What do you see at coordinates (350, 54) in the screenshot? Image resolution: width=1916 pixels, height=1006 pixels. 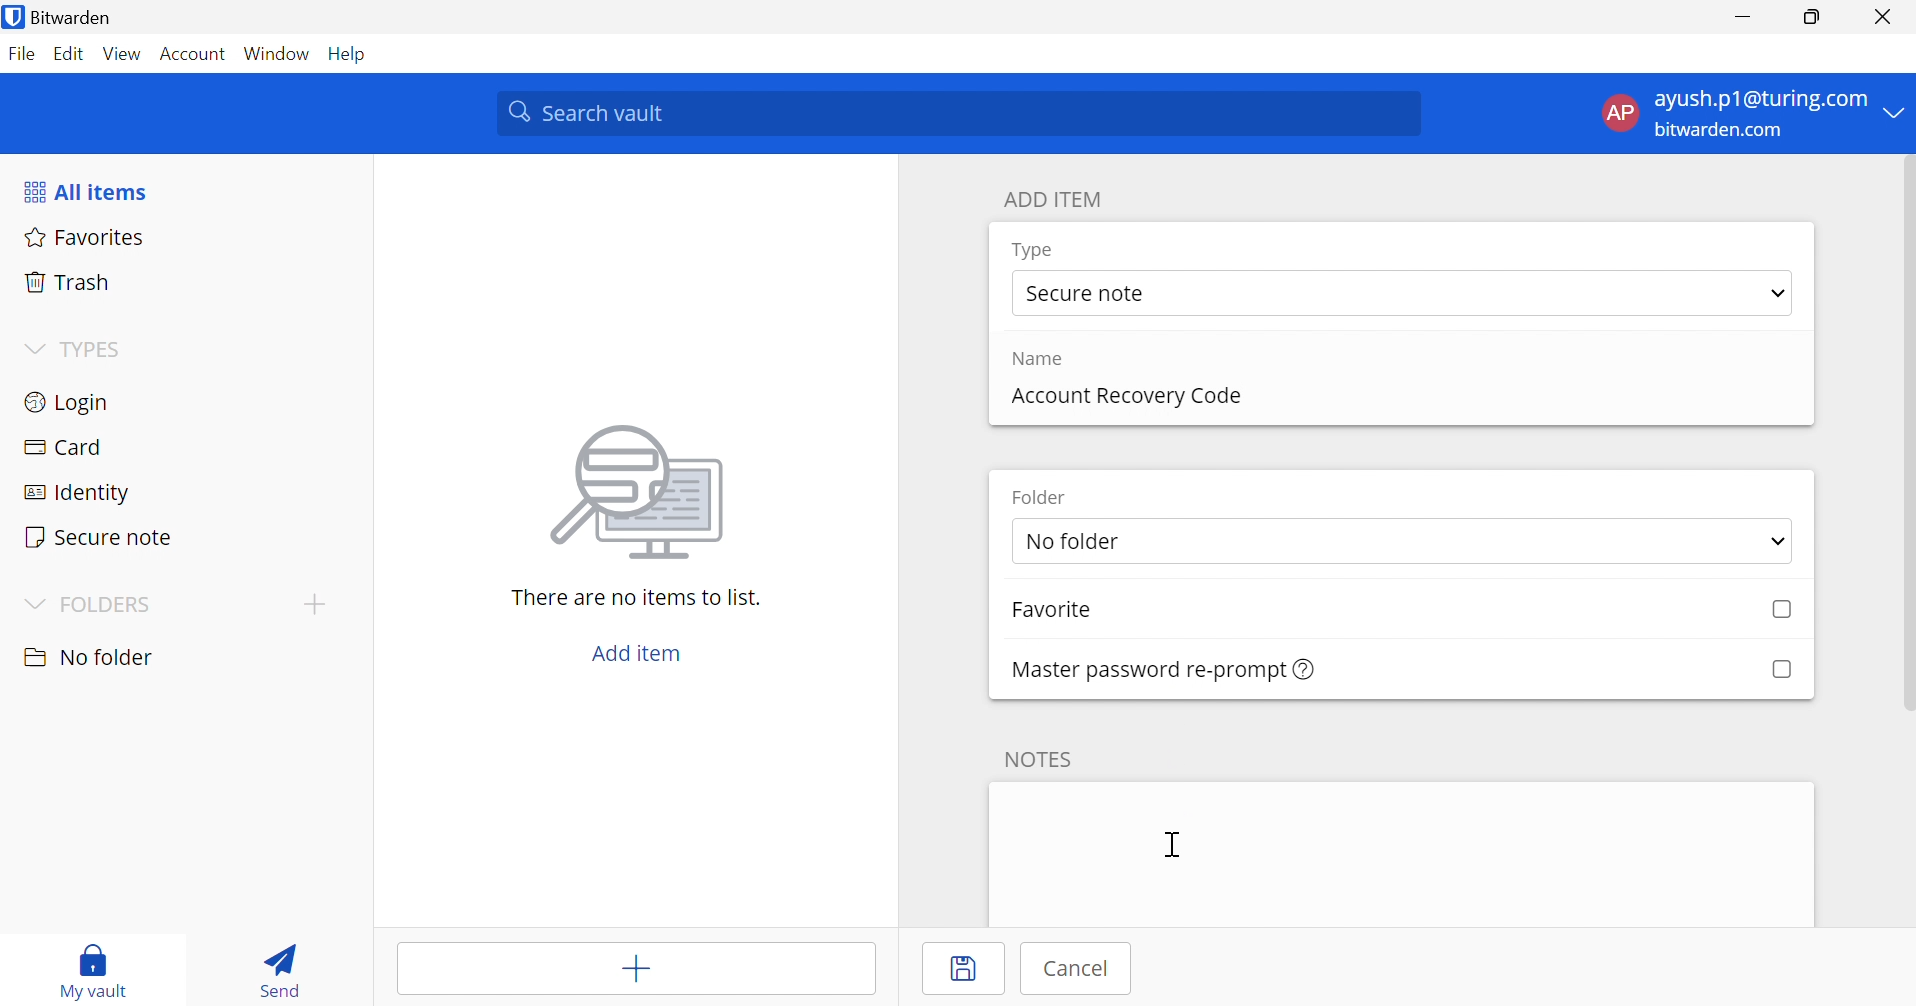 I see `Help` at bounding box center [350, 54].